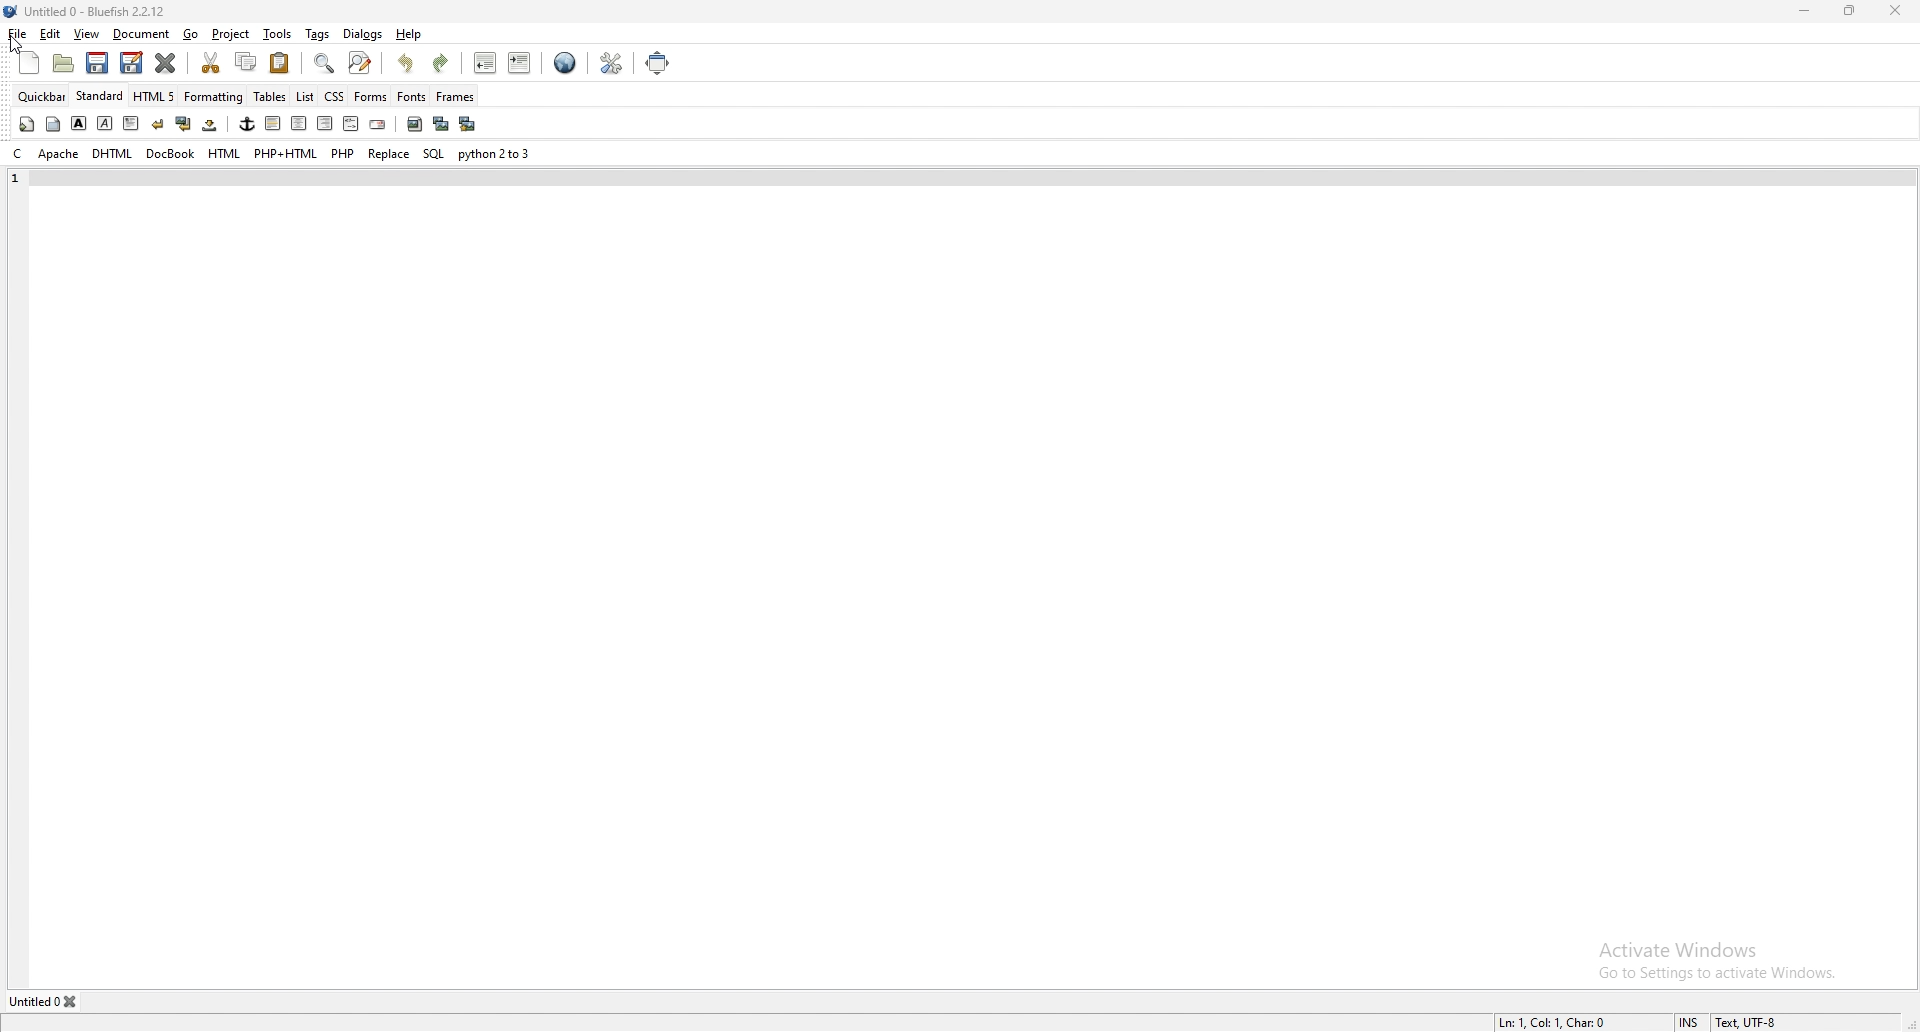 This screenshot has height=1032, width=1920. I want to click on file, so click(18, 33).